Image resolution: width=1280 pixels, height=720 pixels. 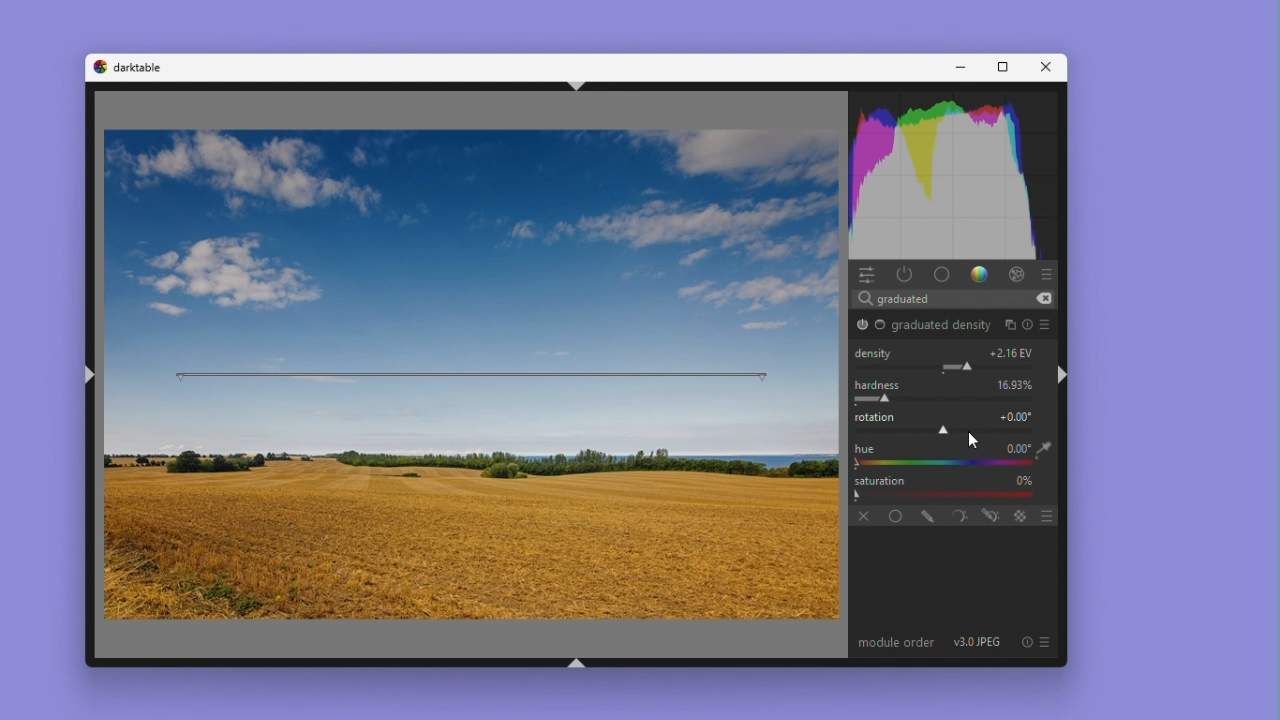 What do you see at coordinates (941, 274) in the screenshot?
I see `base` at bounding box center [941, 274].